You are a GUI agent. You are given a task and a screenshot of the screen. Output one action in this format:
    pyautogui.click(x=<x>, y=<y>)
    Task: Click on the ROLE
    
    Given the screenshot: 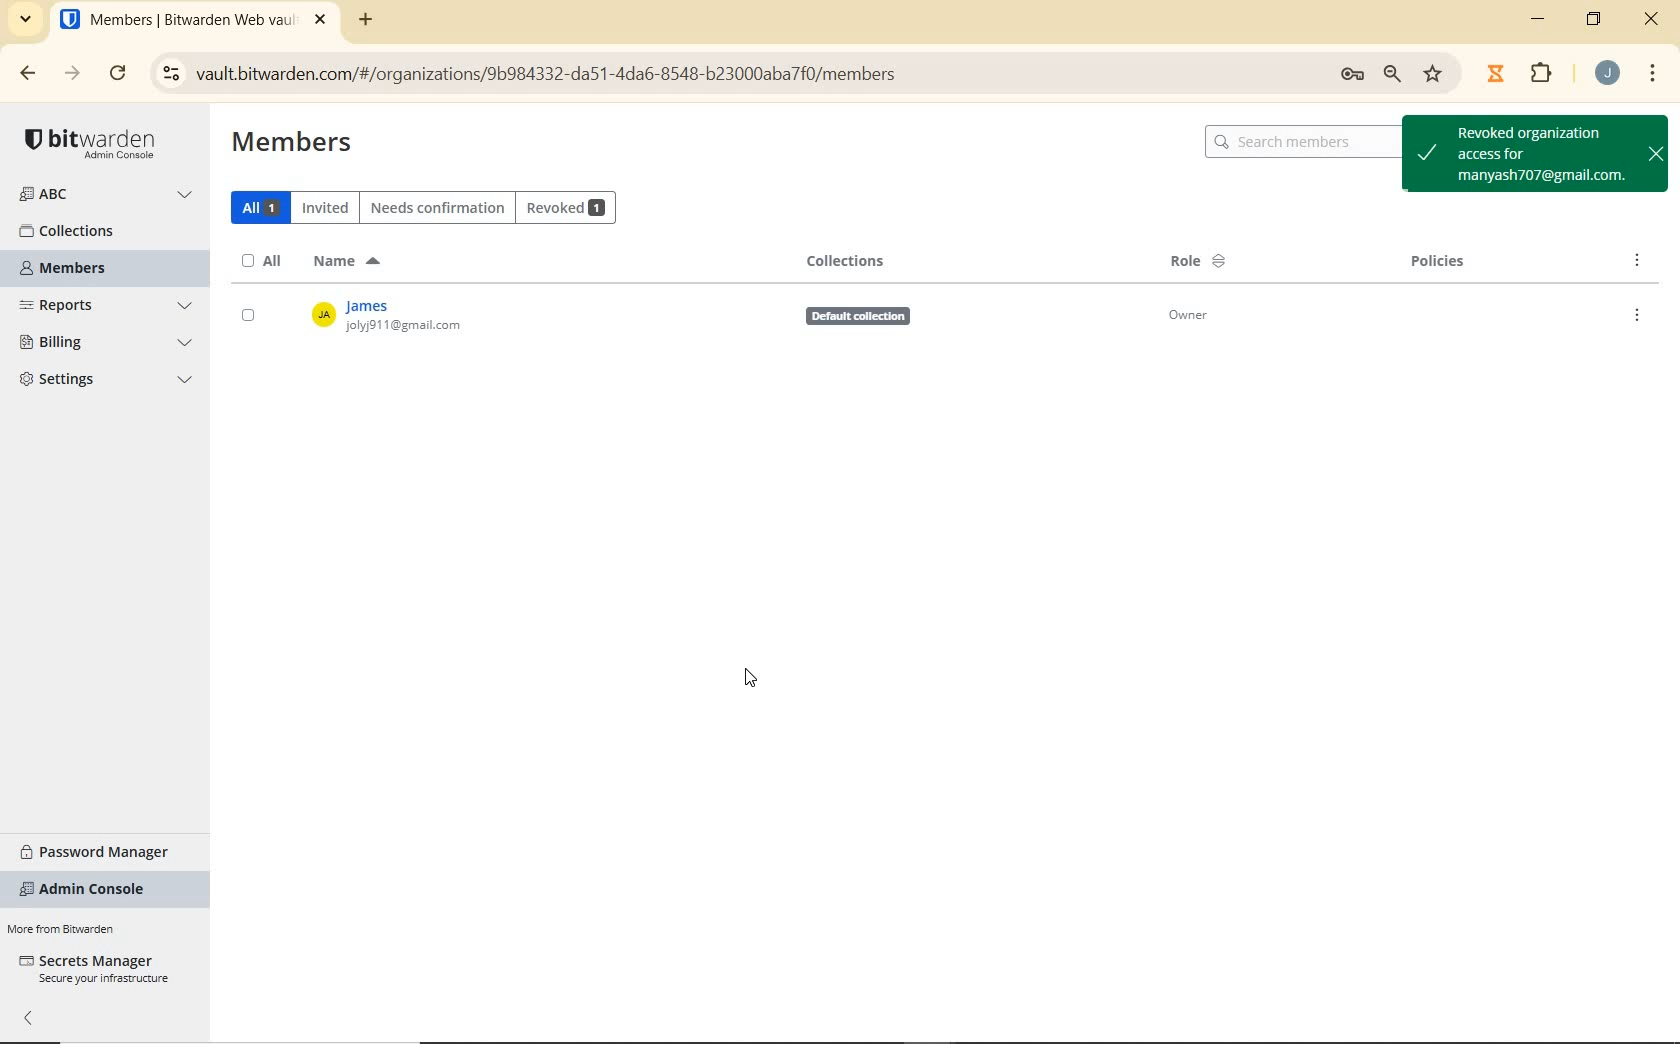 What is the action you would take?
    pyautogui.click(x=1194, y=264)
    